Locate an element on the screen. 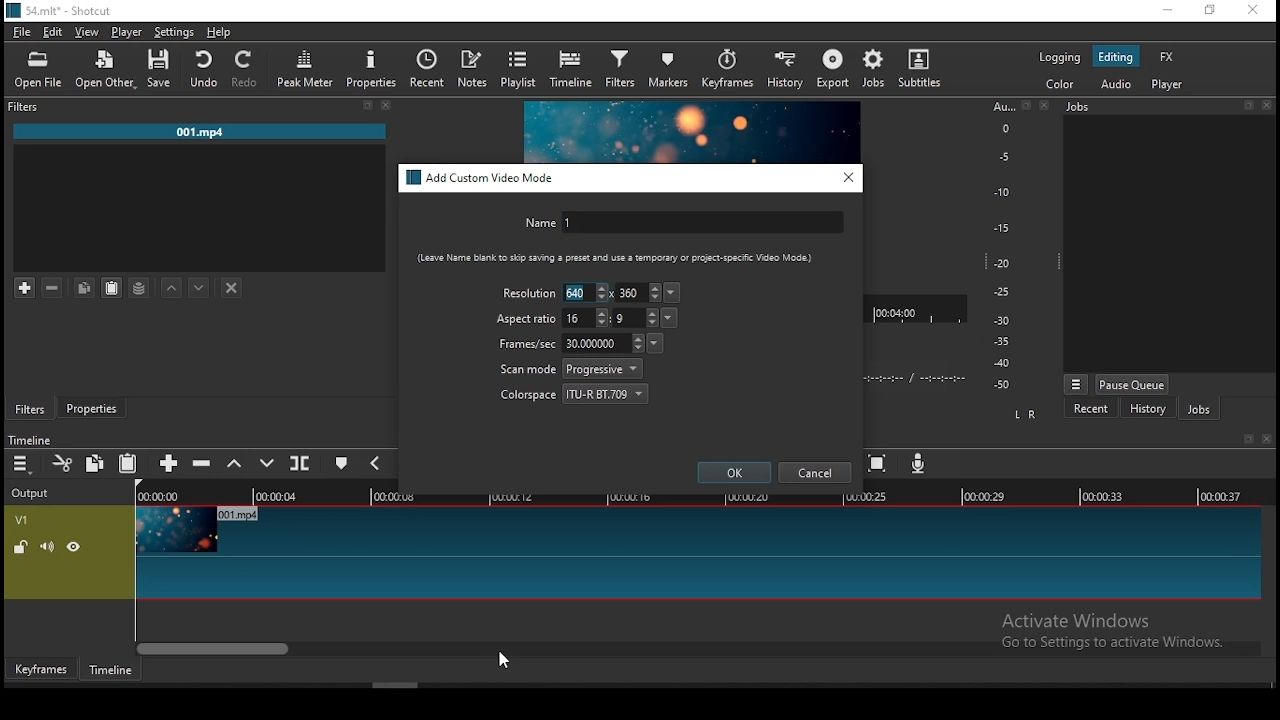 The height and width of the screenshot is (720, 1280). restore is located at coordinates (1248, 106).